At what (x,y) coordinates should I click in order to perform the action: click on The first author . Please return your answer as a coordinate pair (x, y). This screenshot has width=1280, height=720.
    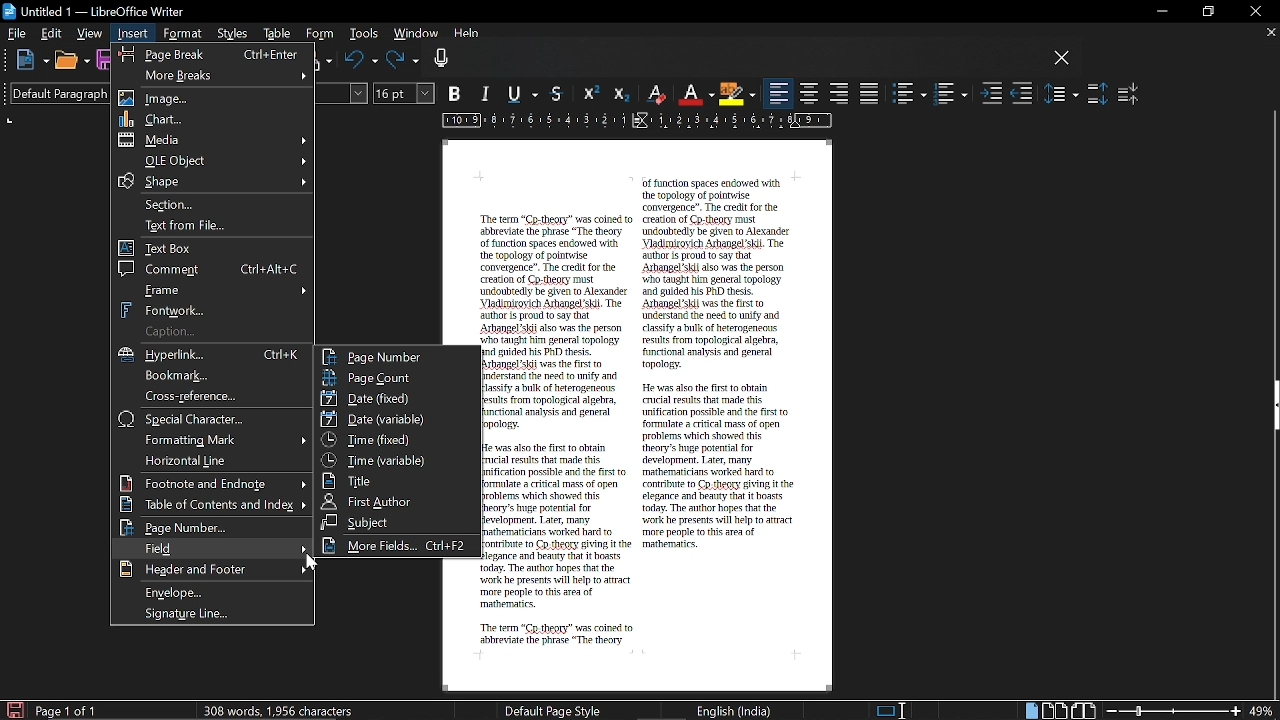
    Looking at the image, I should click on (397, 501).